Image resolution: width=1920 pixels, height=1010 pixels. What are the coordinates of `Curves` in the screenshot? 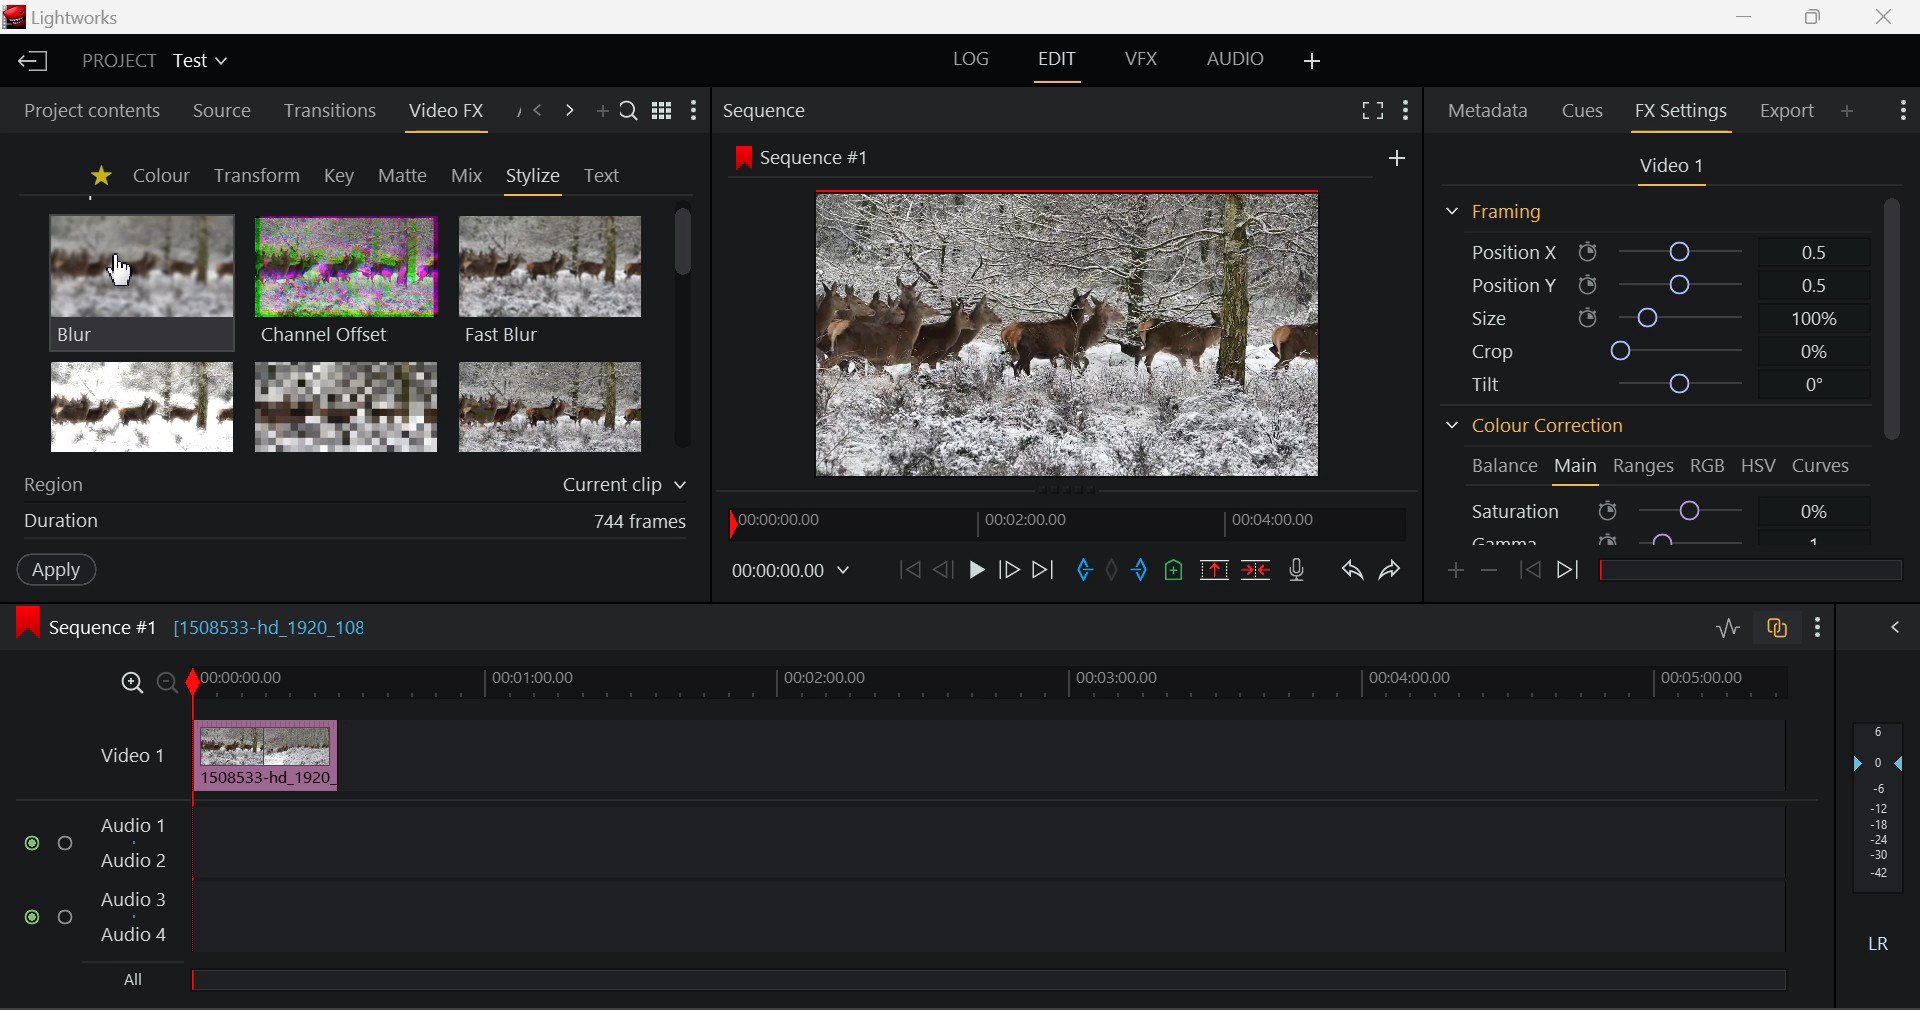 It's located at (1824, 467).